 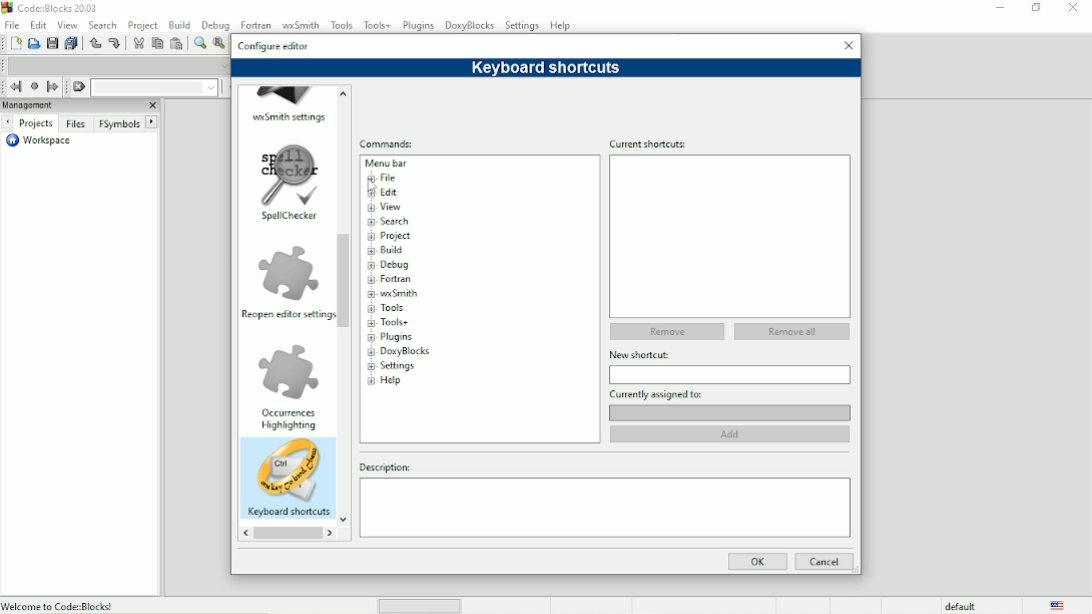 What do you see at coordinates (255, 23) in the screenshot?
I see `Fortran` at bounding box center [255, 23].